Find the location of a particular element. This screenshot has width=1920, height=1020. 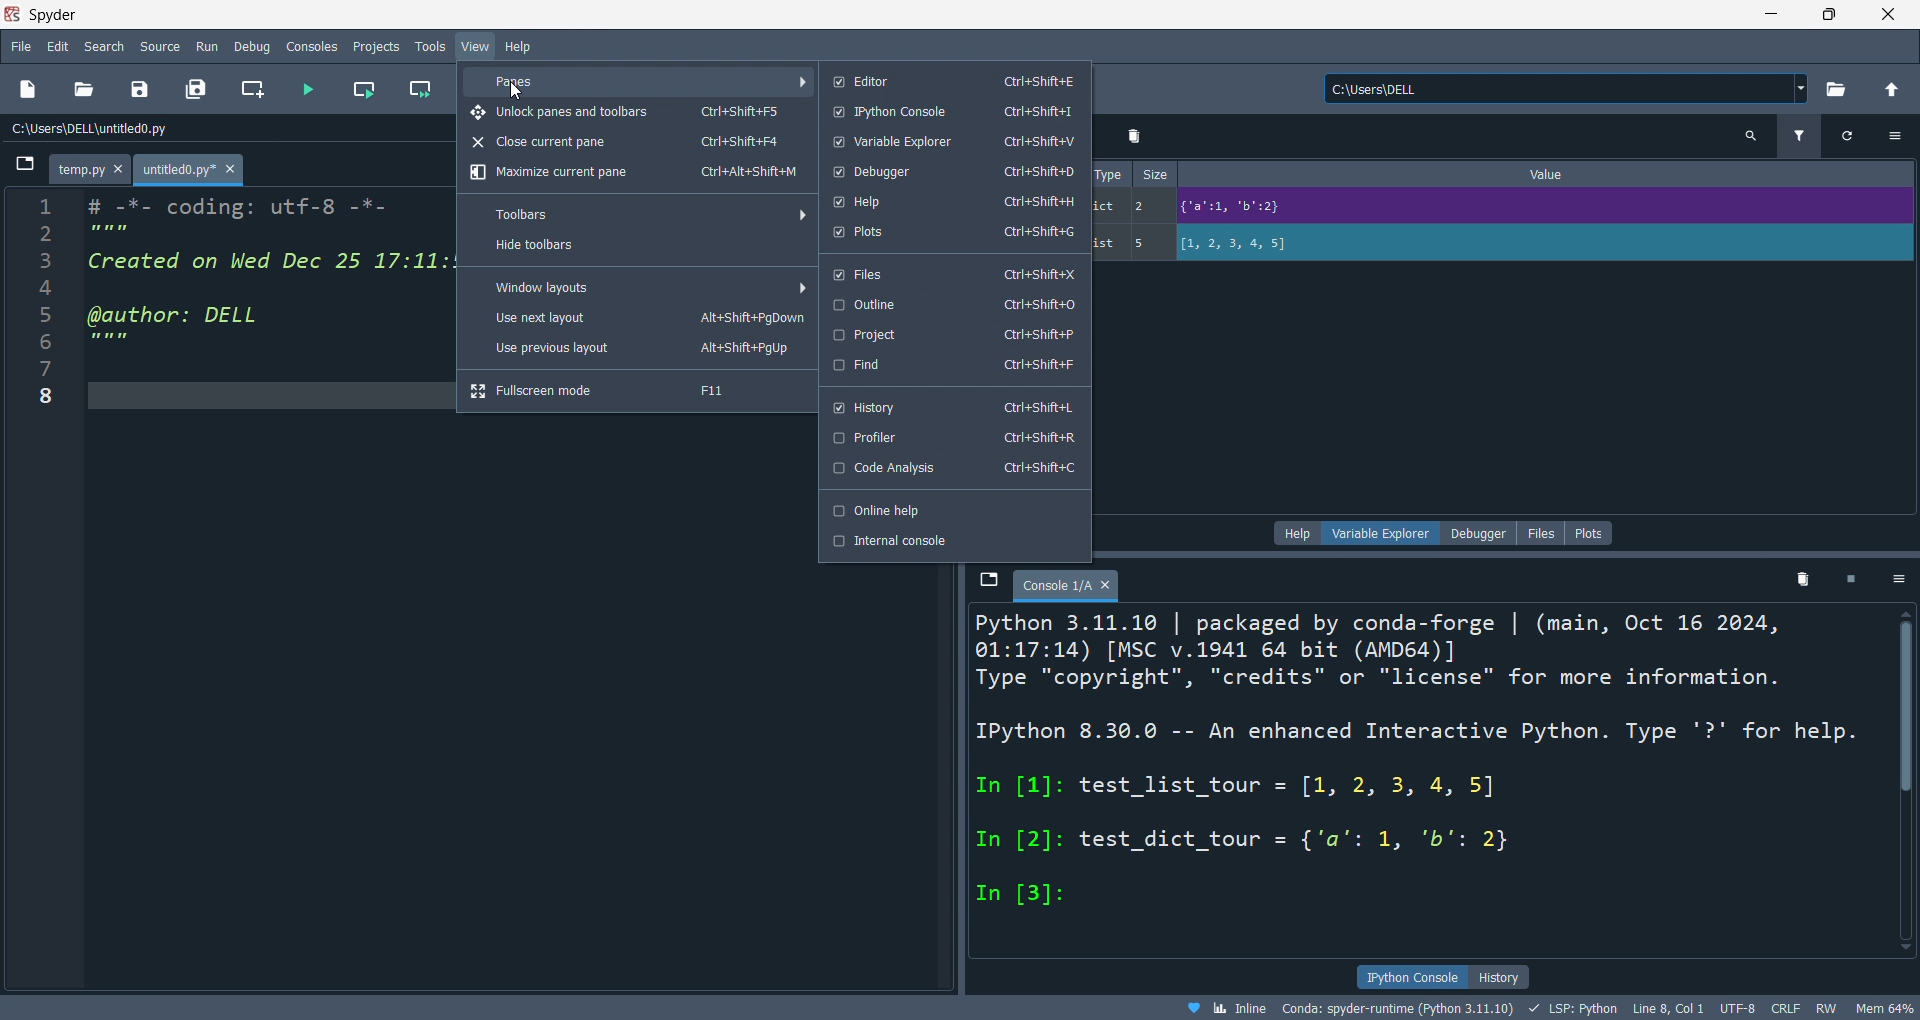

windows layout is located at coordinates (644, 286).